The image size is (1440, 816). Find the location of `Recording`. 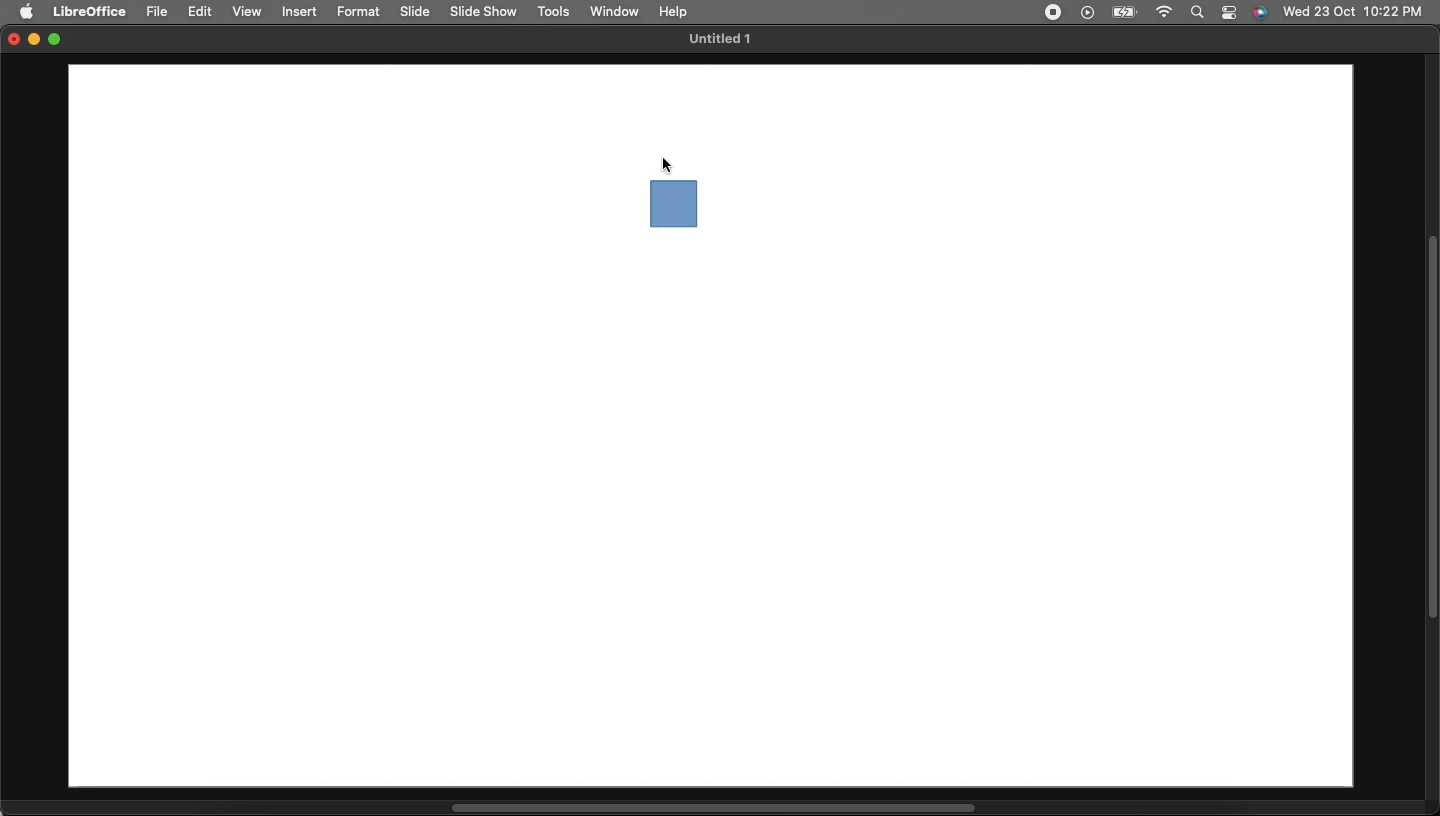

Recording is located at coordinates (1052, 11).